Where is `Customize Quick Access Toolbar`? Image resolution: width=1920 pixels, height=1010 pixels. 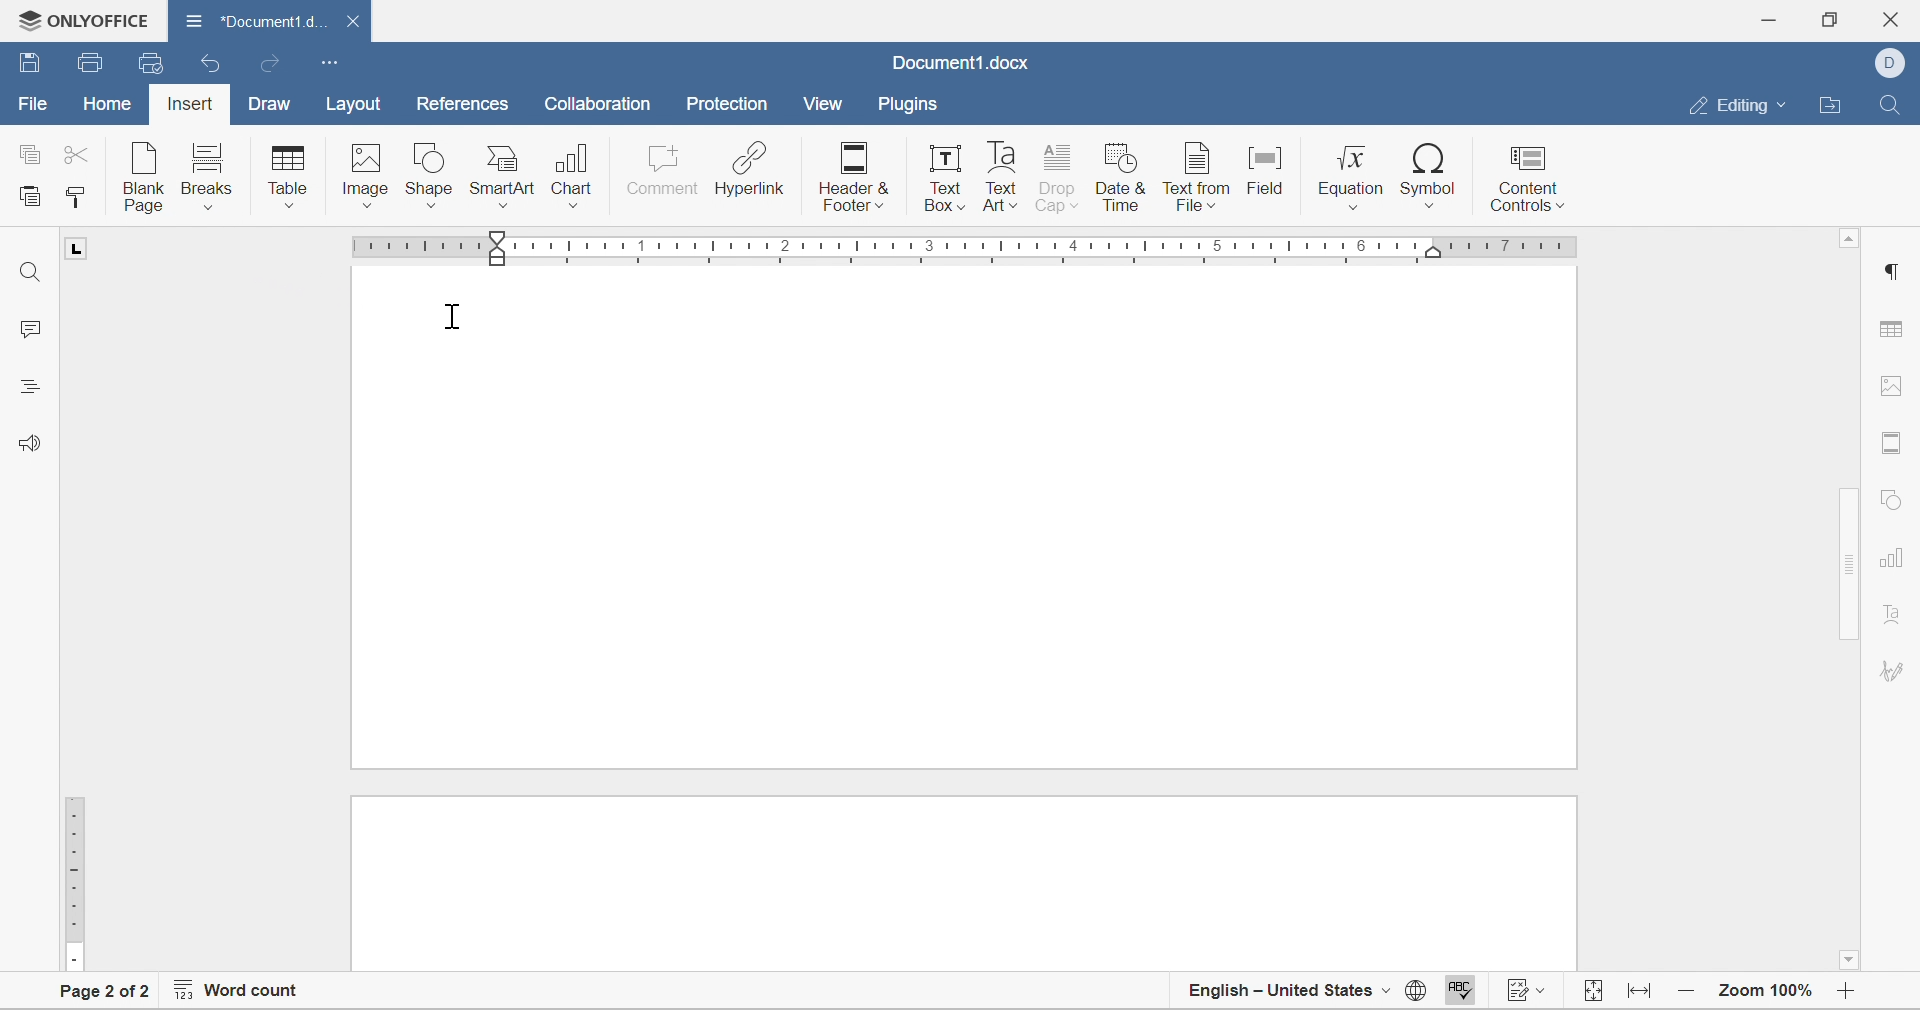 Customize Quick Access Toolbar is located at coordinates (329, 62).